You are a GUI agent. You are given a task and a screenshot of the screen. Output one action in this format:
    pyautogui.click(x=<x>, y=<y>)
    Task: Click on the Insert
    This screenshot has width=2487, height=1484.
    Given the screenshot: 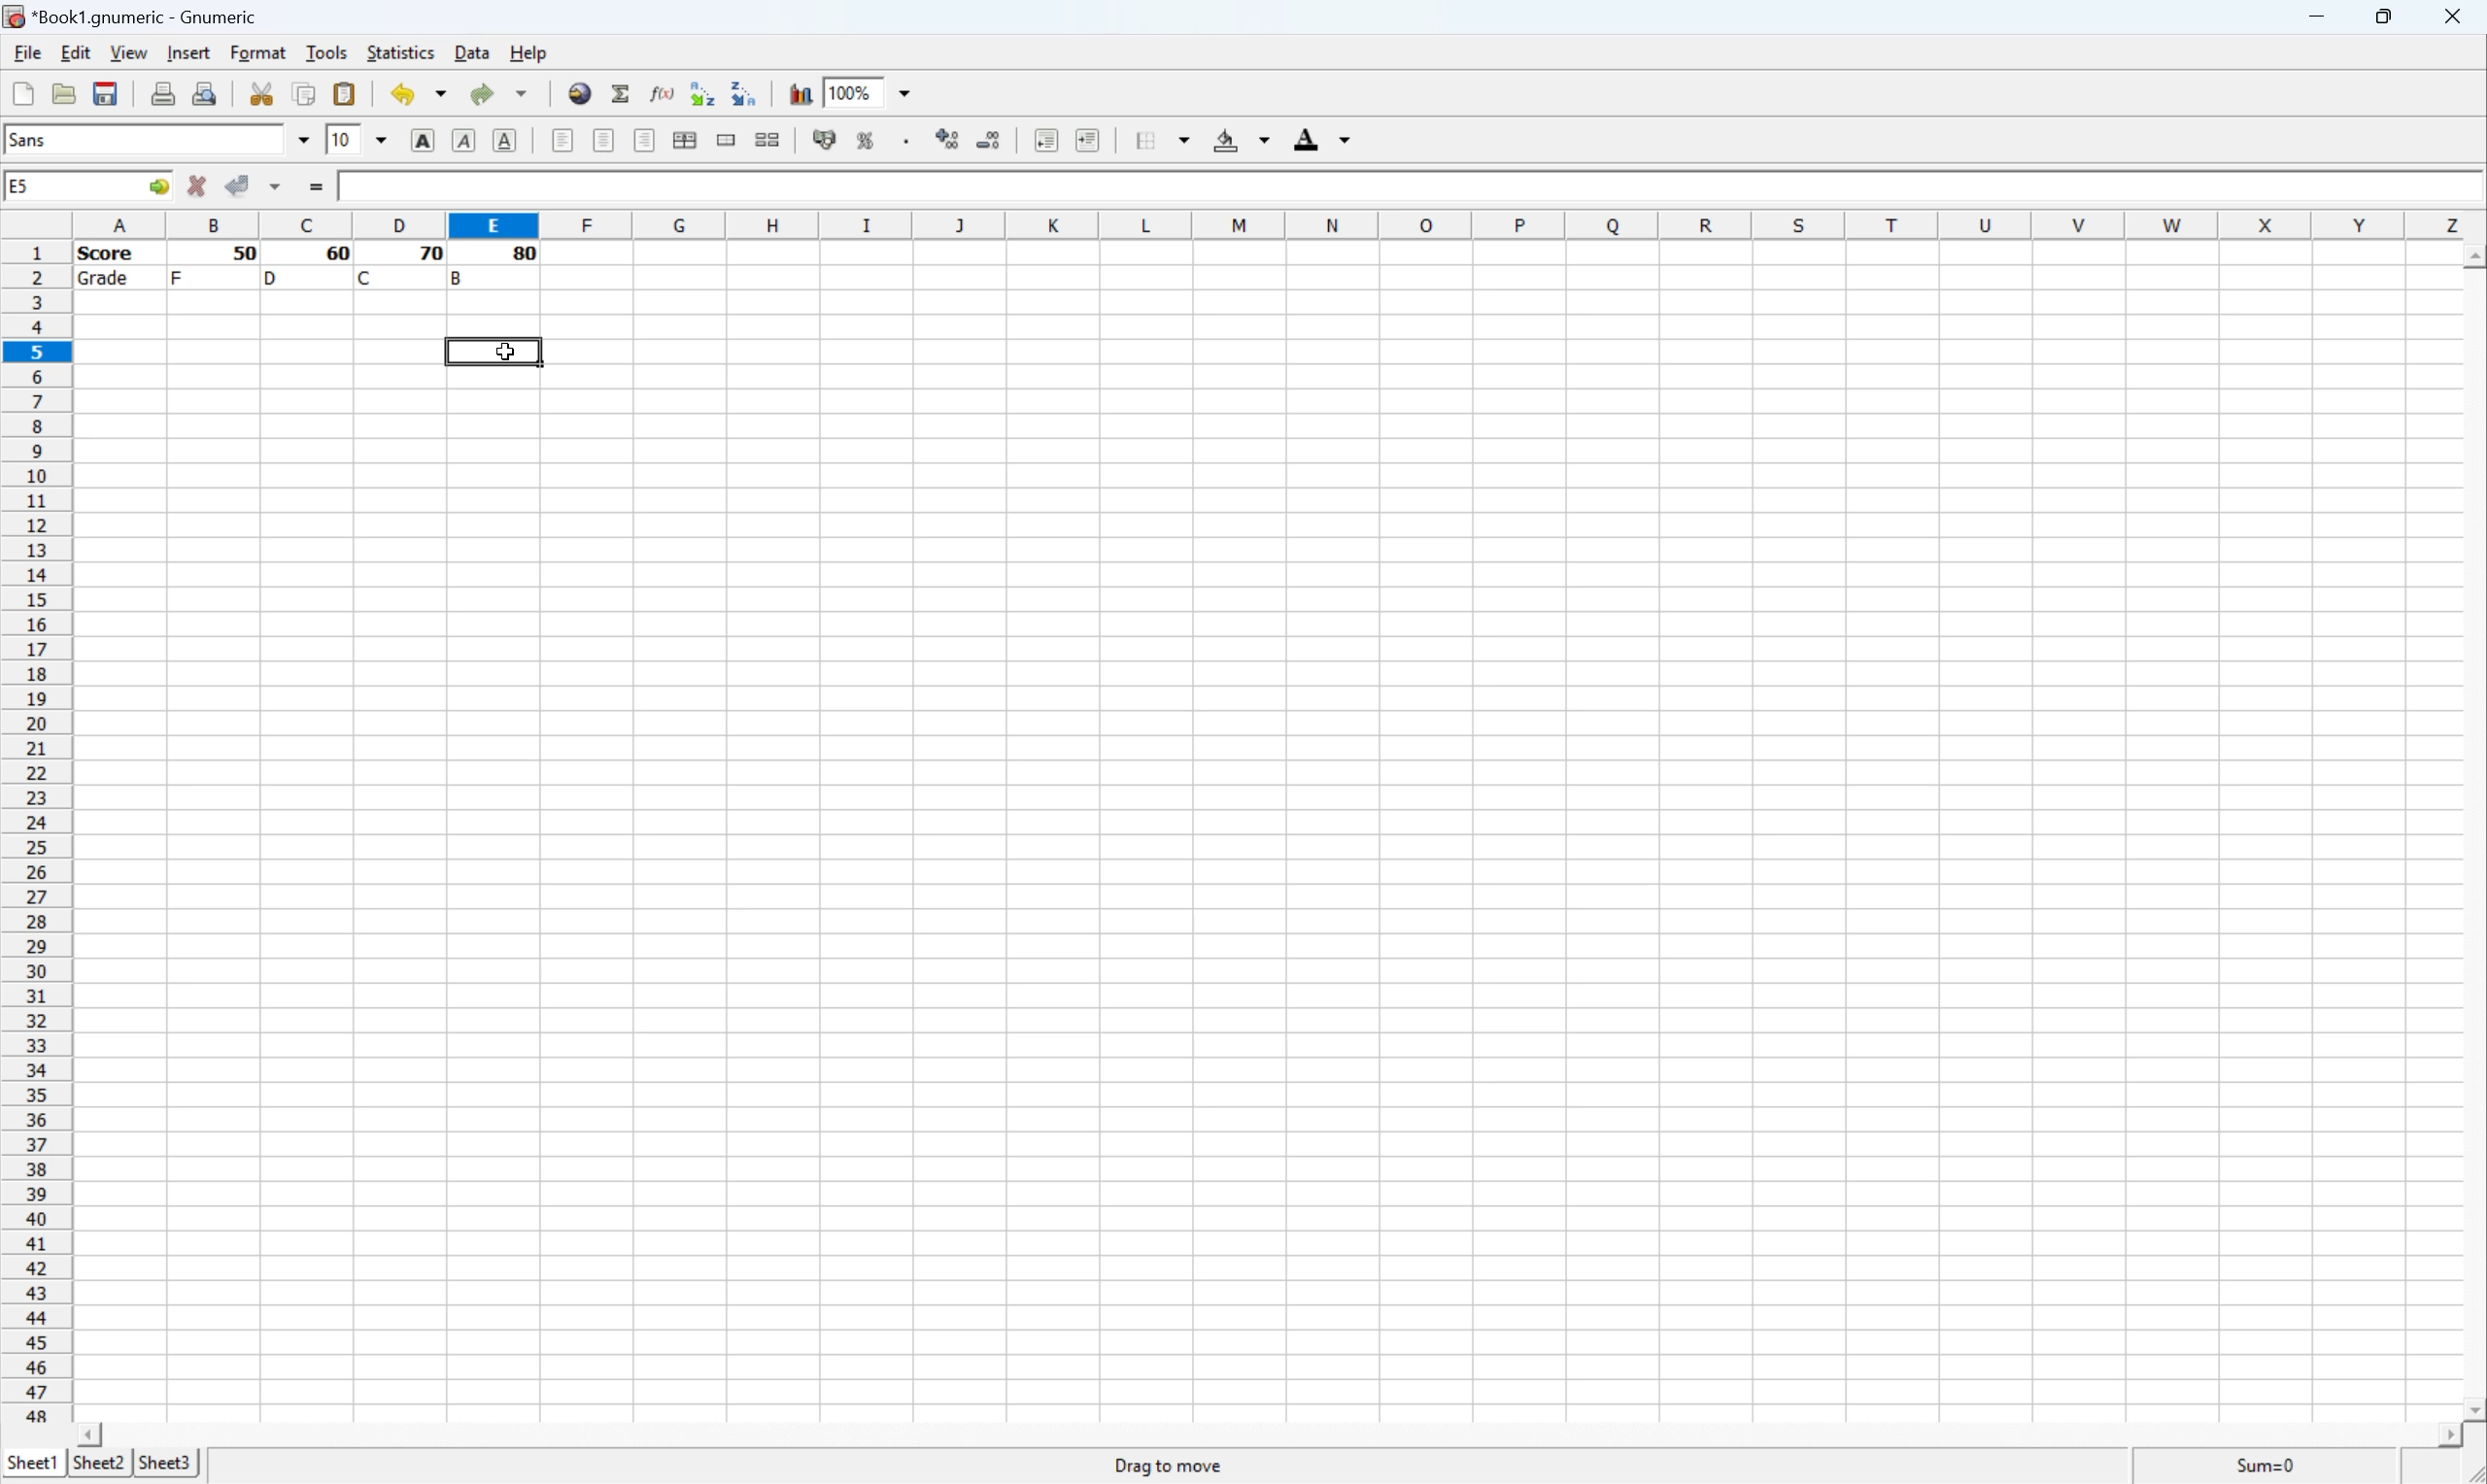 What is the action you would take?
    pyautogui.click(x=187, y=54)
    